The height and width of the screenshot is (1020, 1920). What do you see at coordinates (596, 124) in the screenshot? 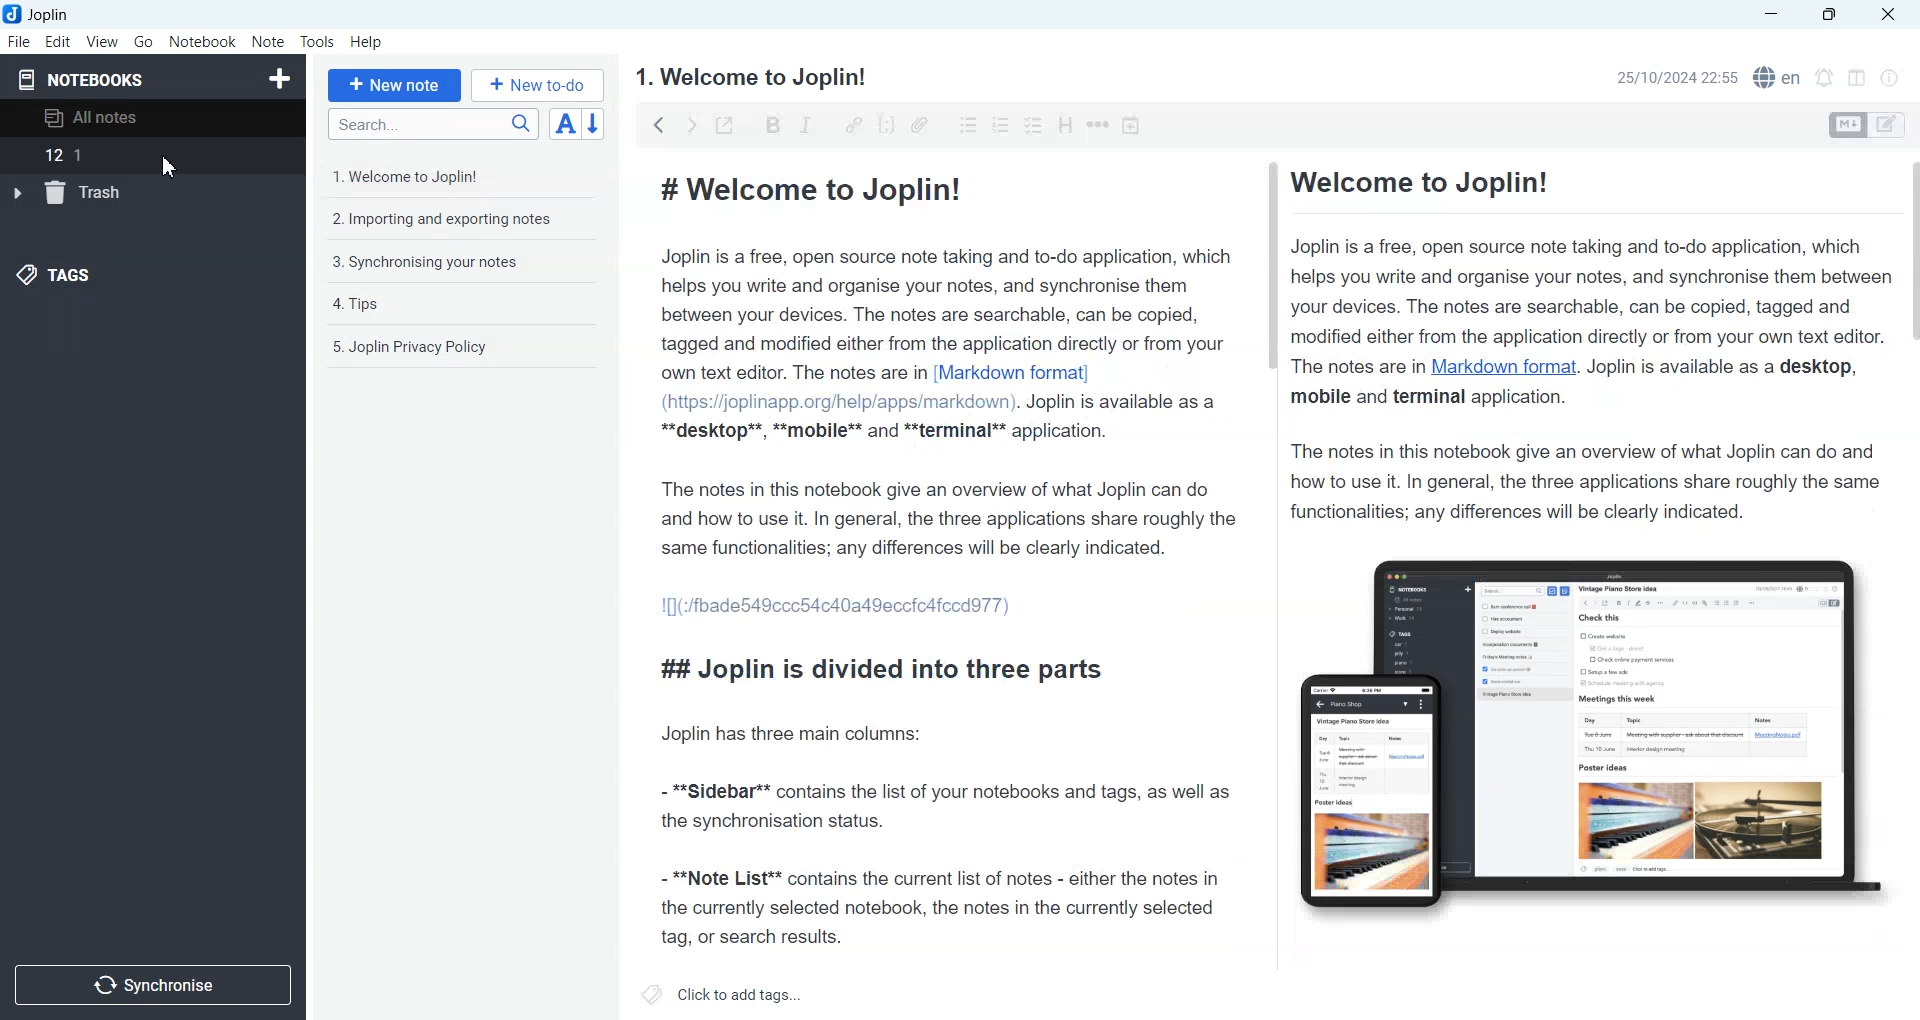
I see `Reverse sort order` at bounding box center [596, 124].